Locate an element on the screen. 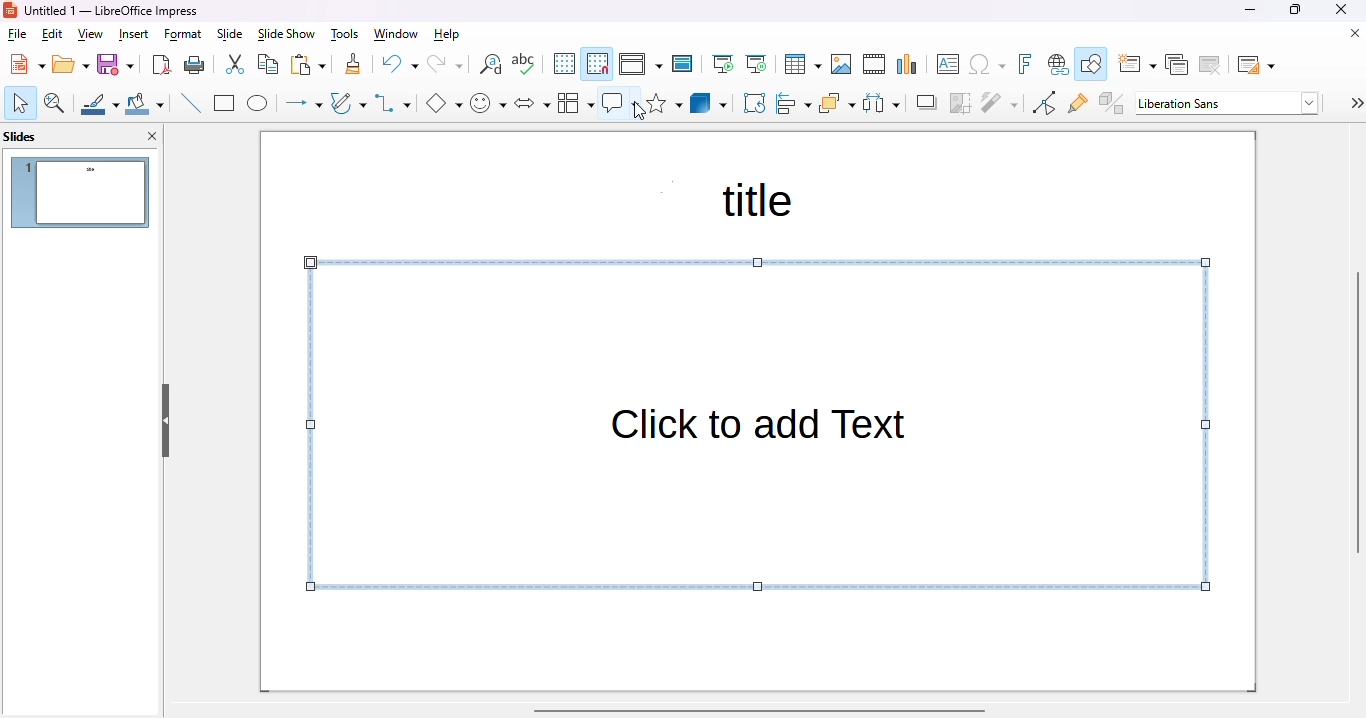  curves and polygons is located at coordinates (348, 103).